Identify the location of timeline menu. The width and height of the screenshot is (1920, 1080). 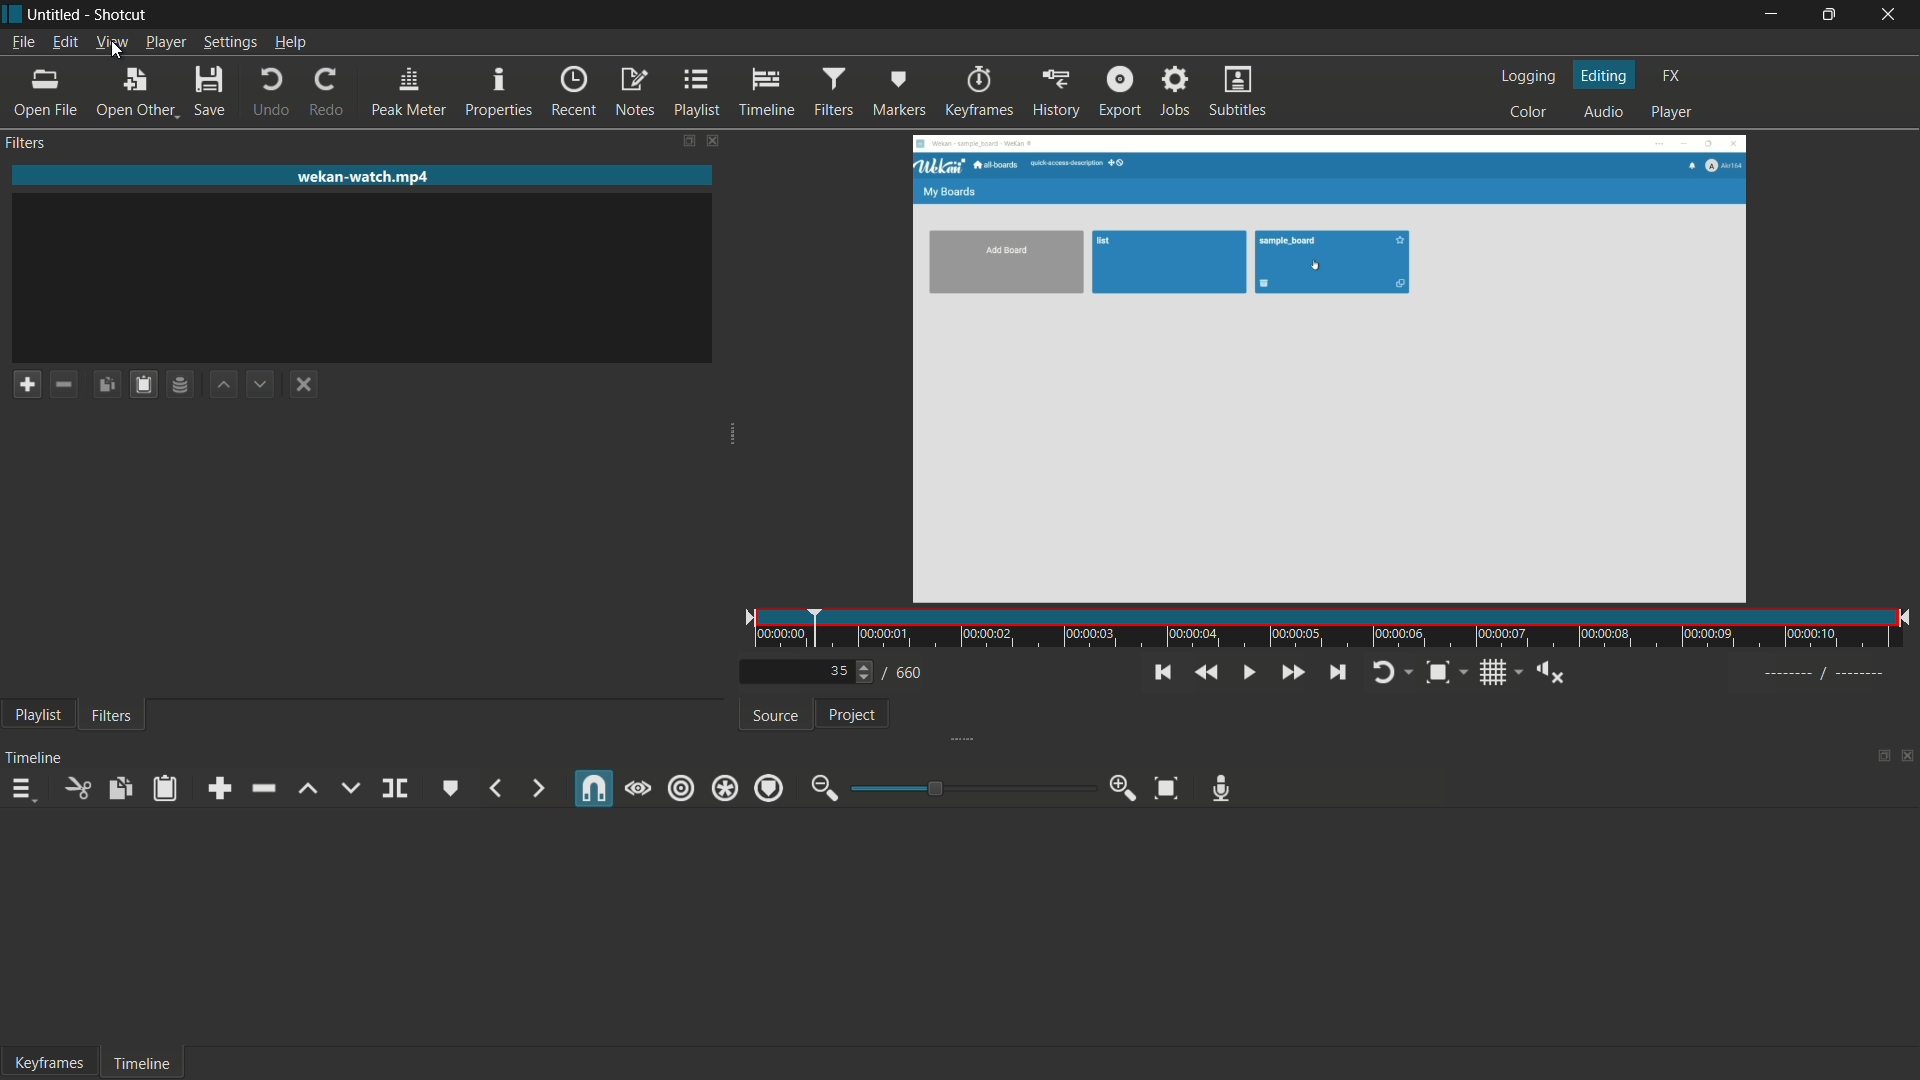
(21, 790).